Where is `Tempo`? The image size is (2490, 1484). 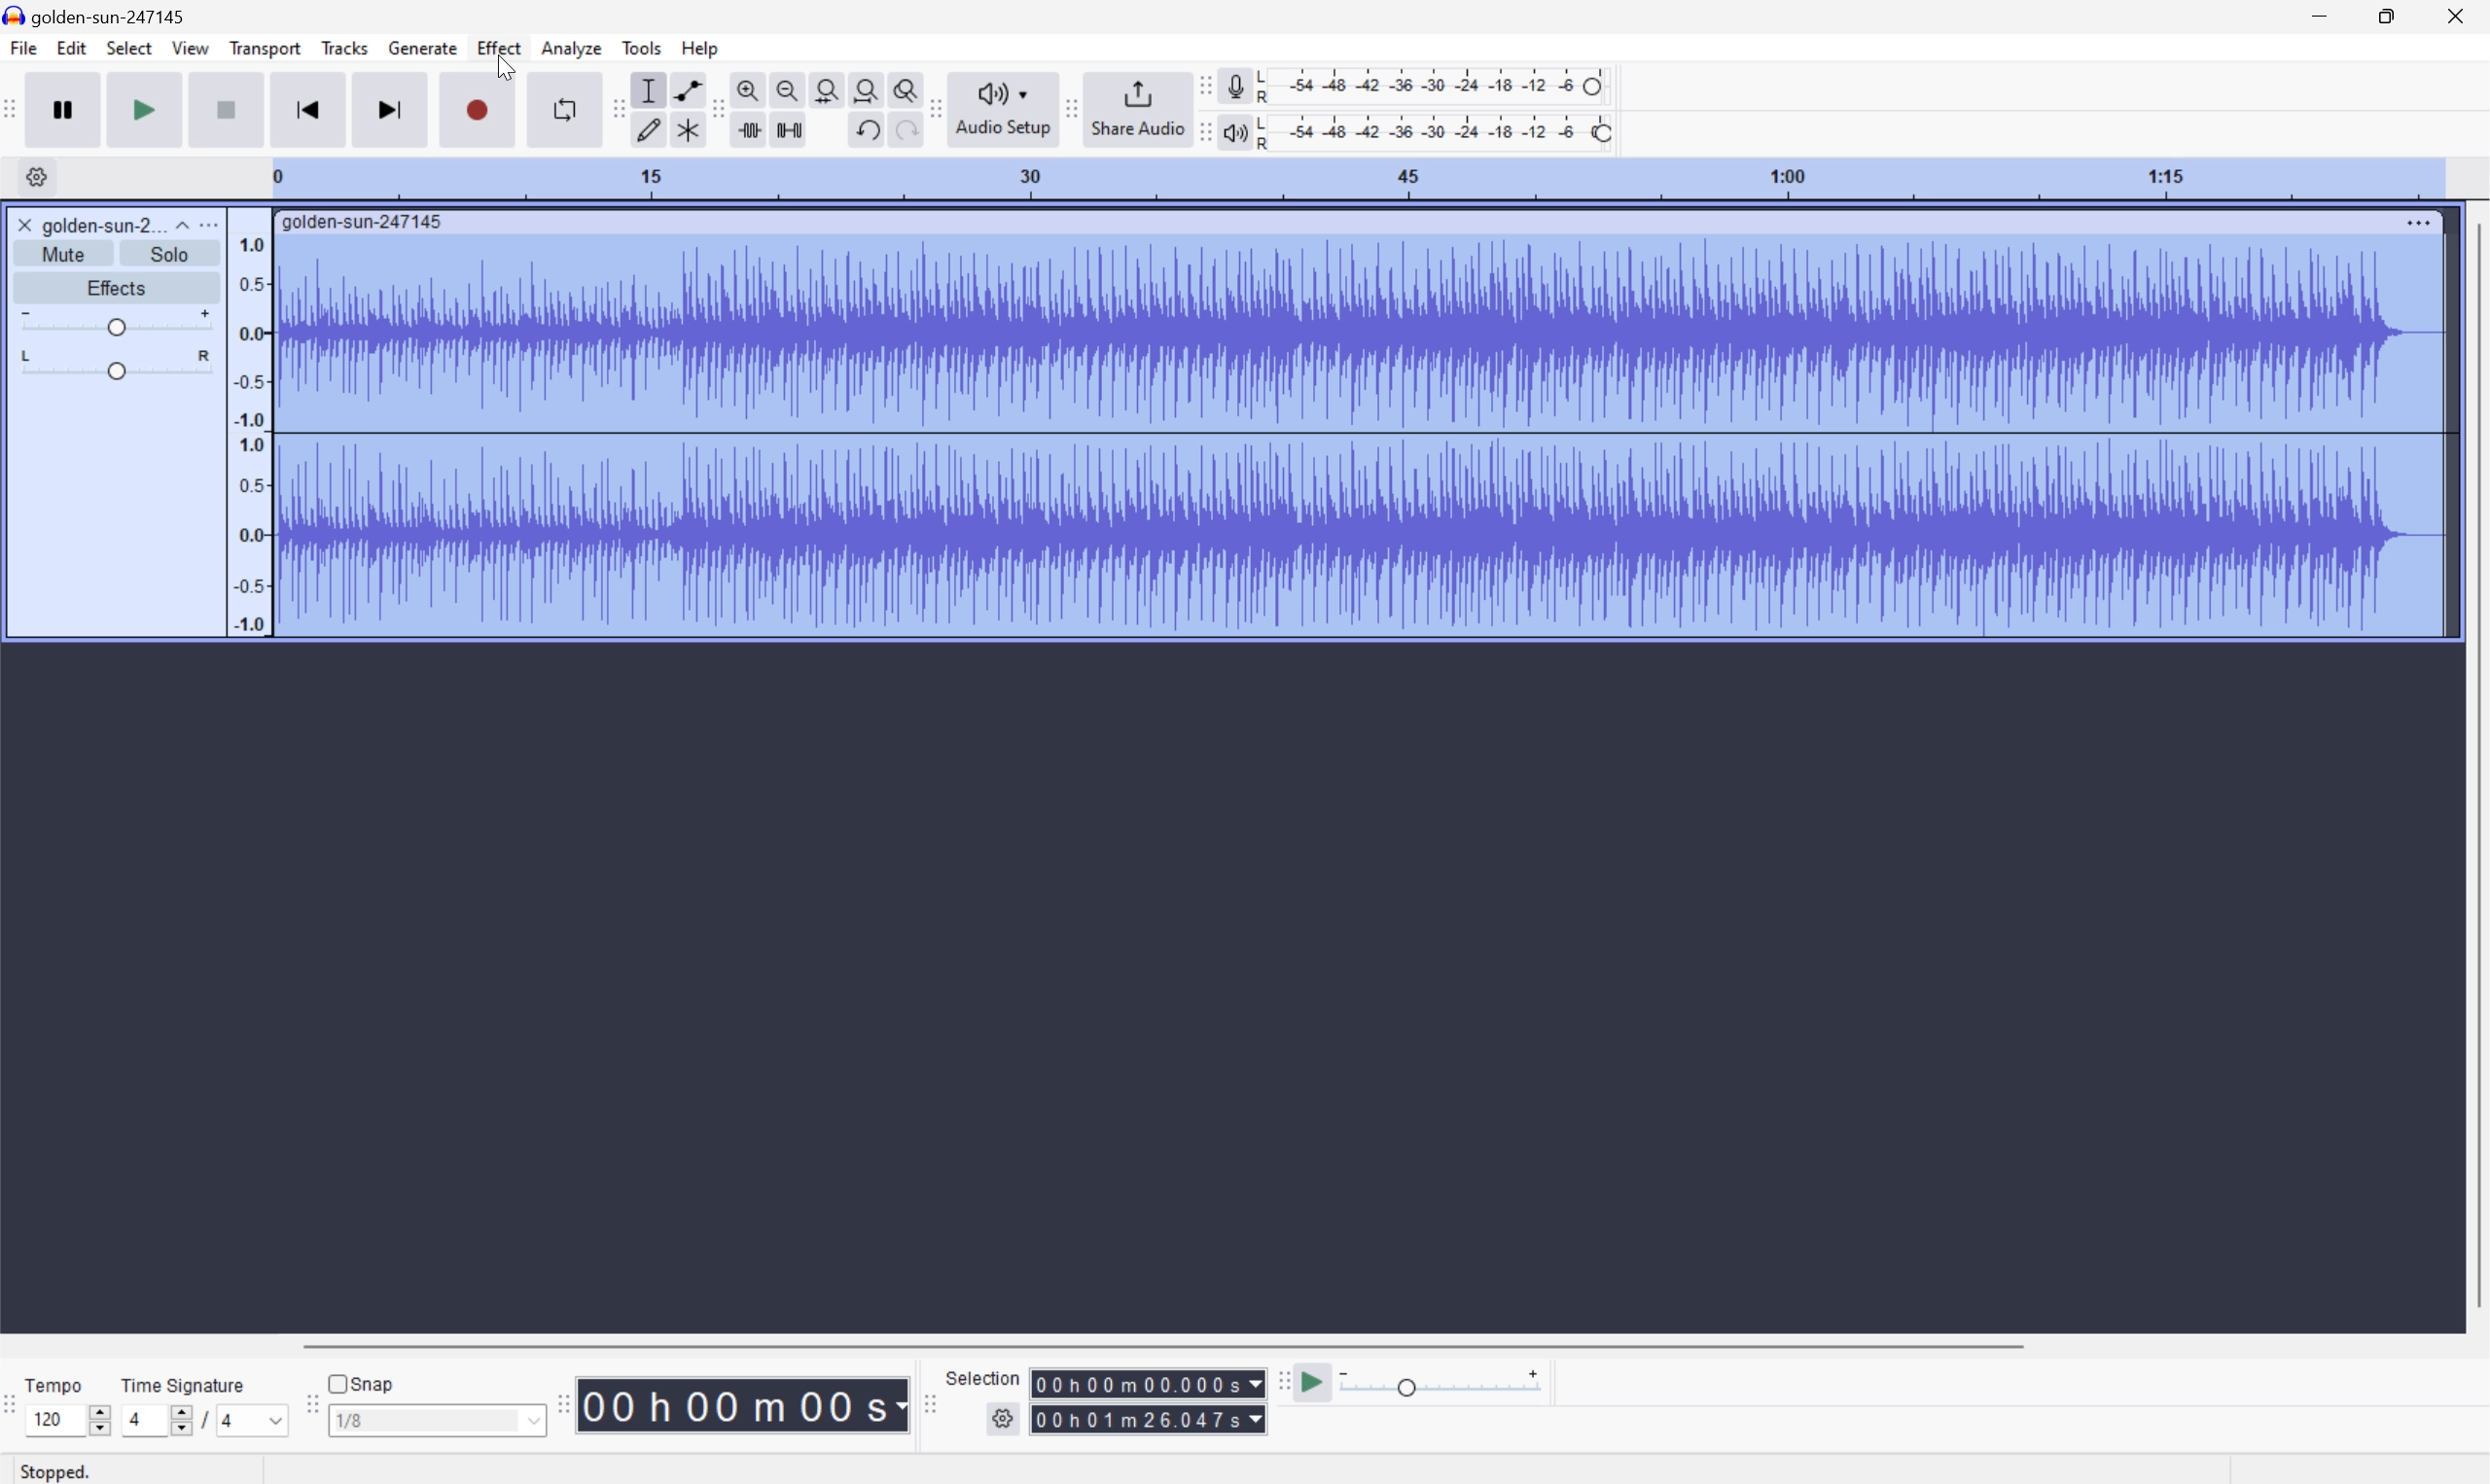
Tempo is located at coordinates (55, 1383).